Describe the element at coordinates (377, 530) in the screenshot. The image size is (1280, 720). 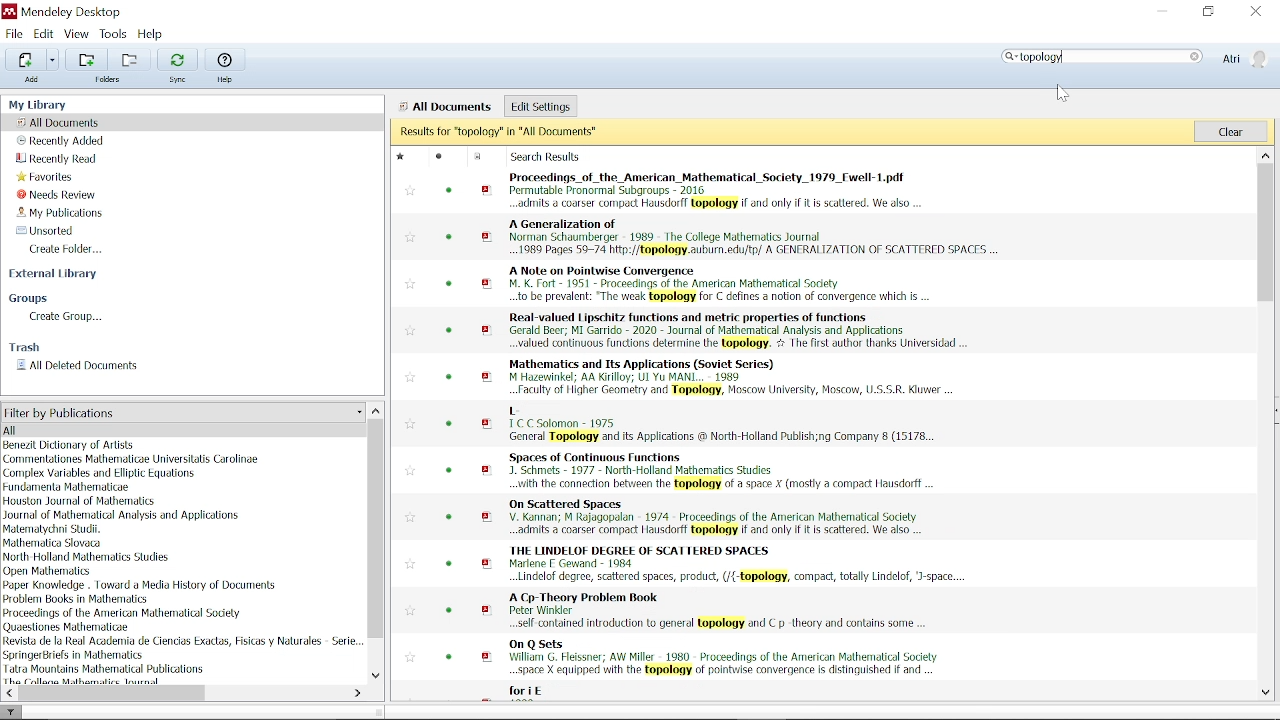
I see `Vertical scrollbar in filter by publication` at that location.